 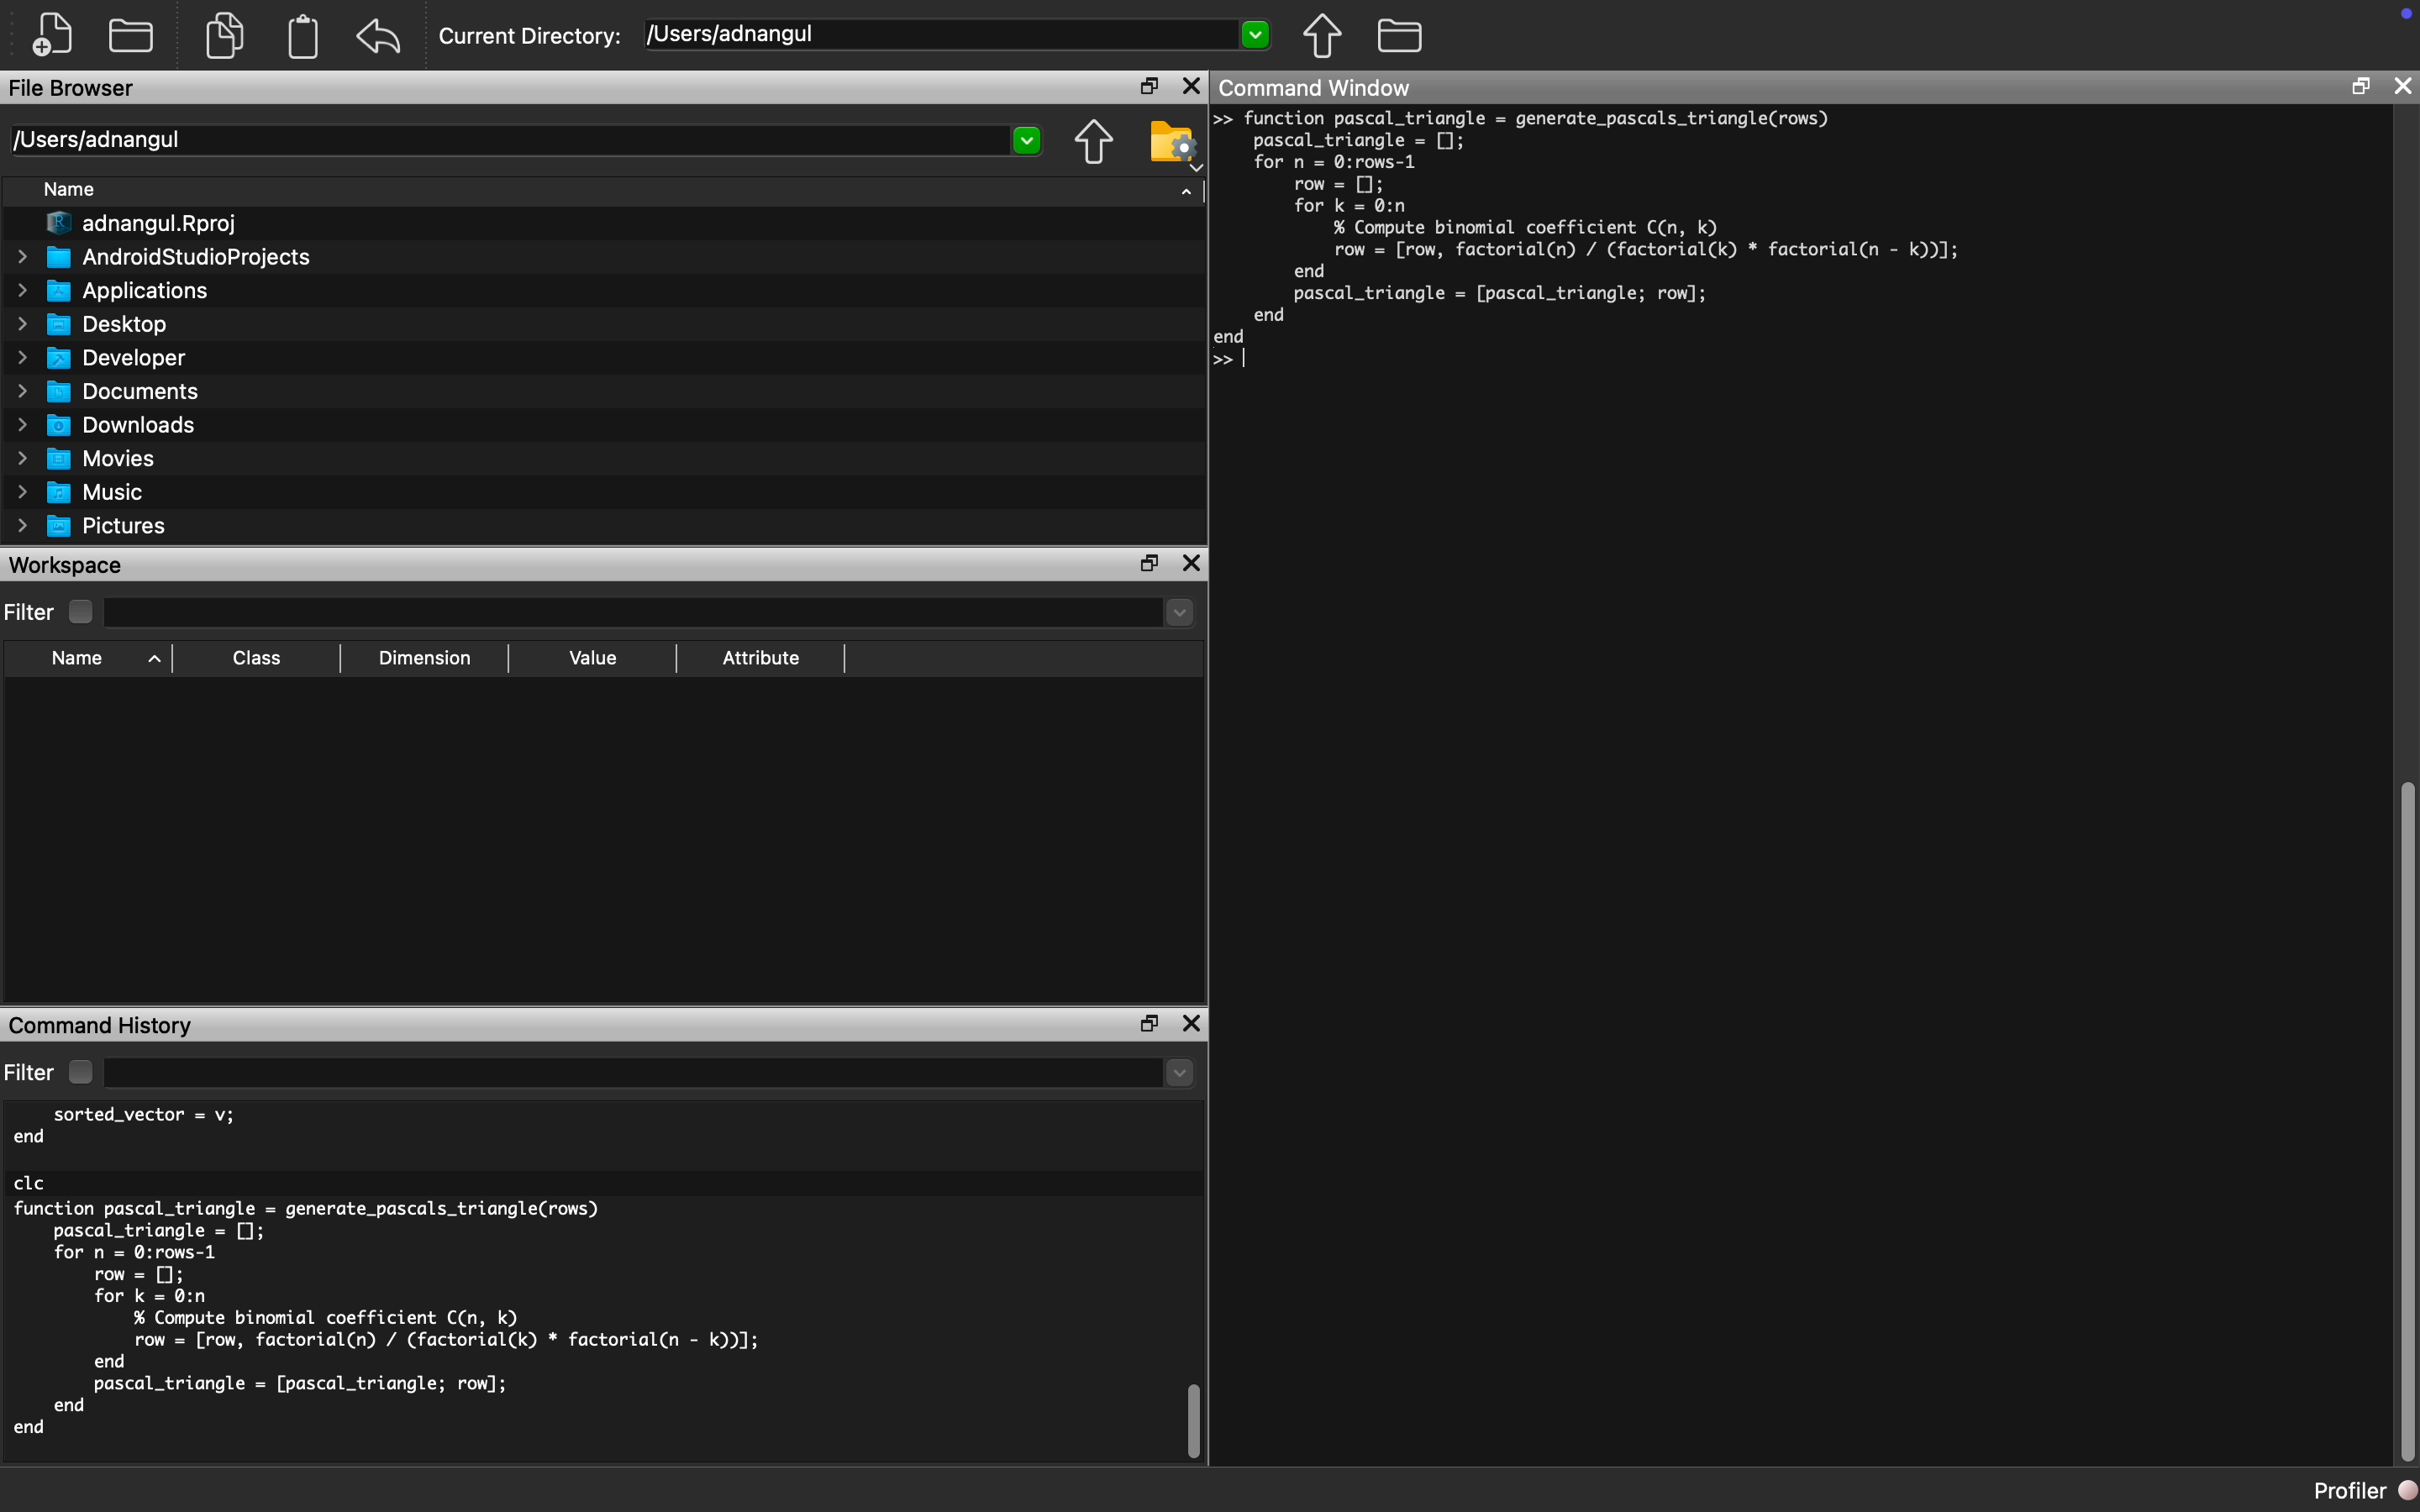 I want to click on Folder Setting, so click(x=1175, y=145).